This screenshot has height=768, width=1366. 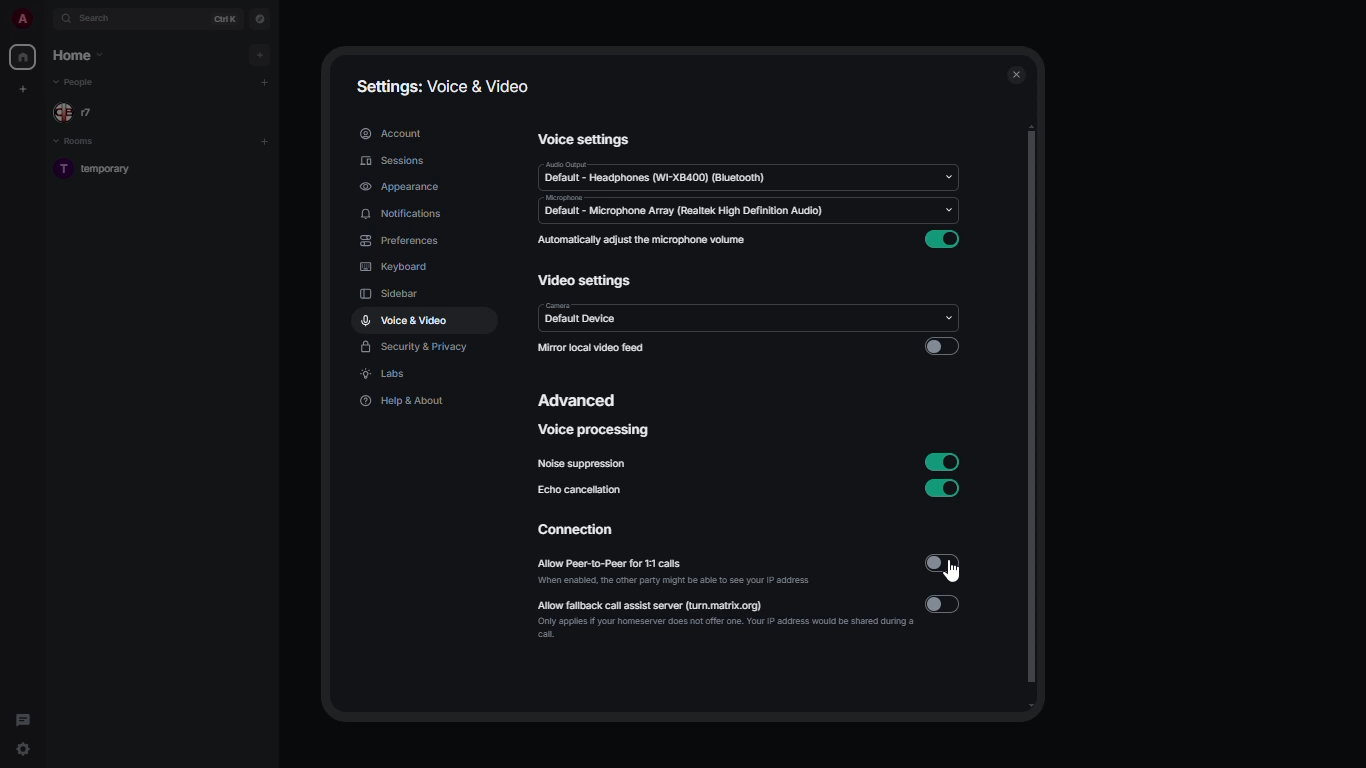 I want to click on home, so click(x=24, y=55).